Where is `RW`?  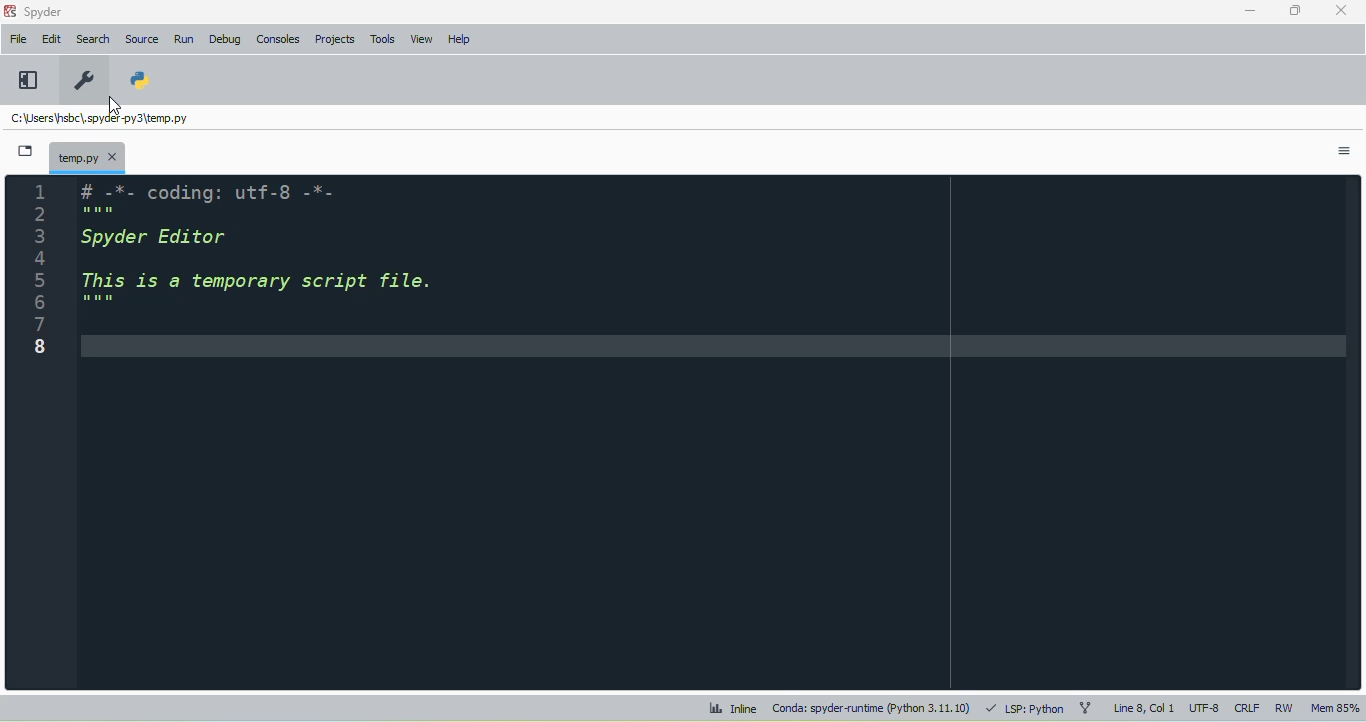
RW is located at coordinates (1285, 708).